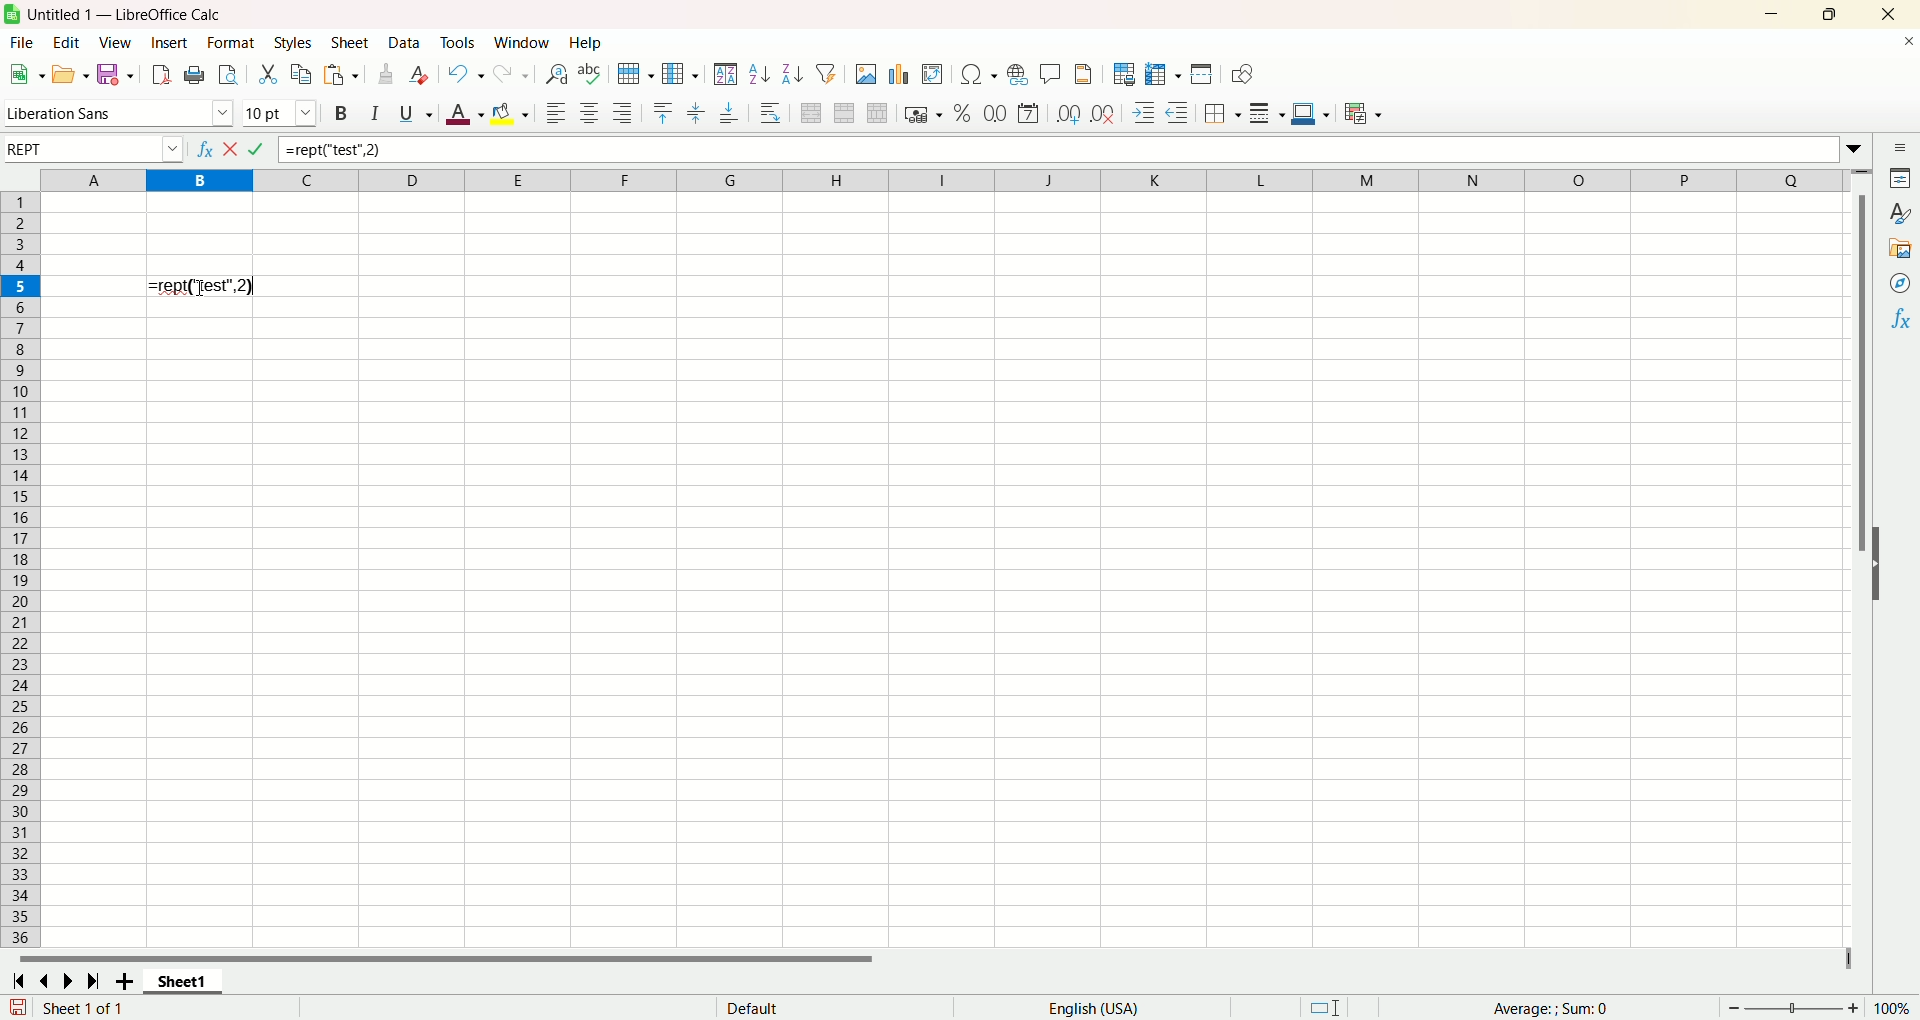 The image size is (1920, 1020). What do you see at coordinates (1239, 74) in the screenshot?
I see `draw function` at bounding box center [1239, 74].